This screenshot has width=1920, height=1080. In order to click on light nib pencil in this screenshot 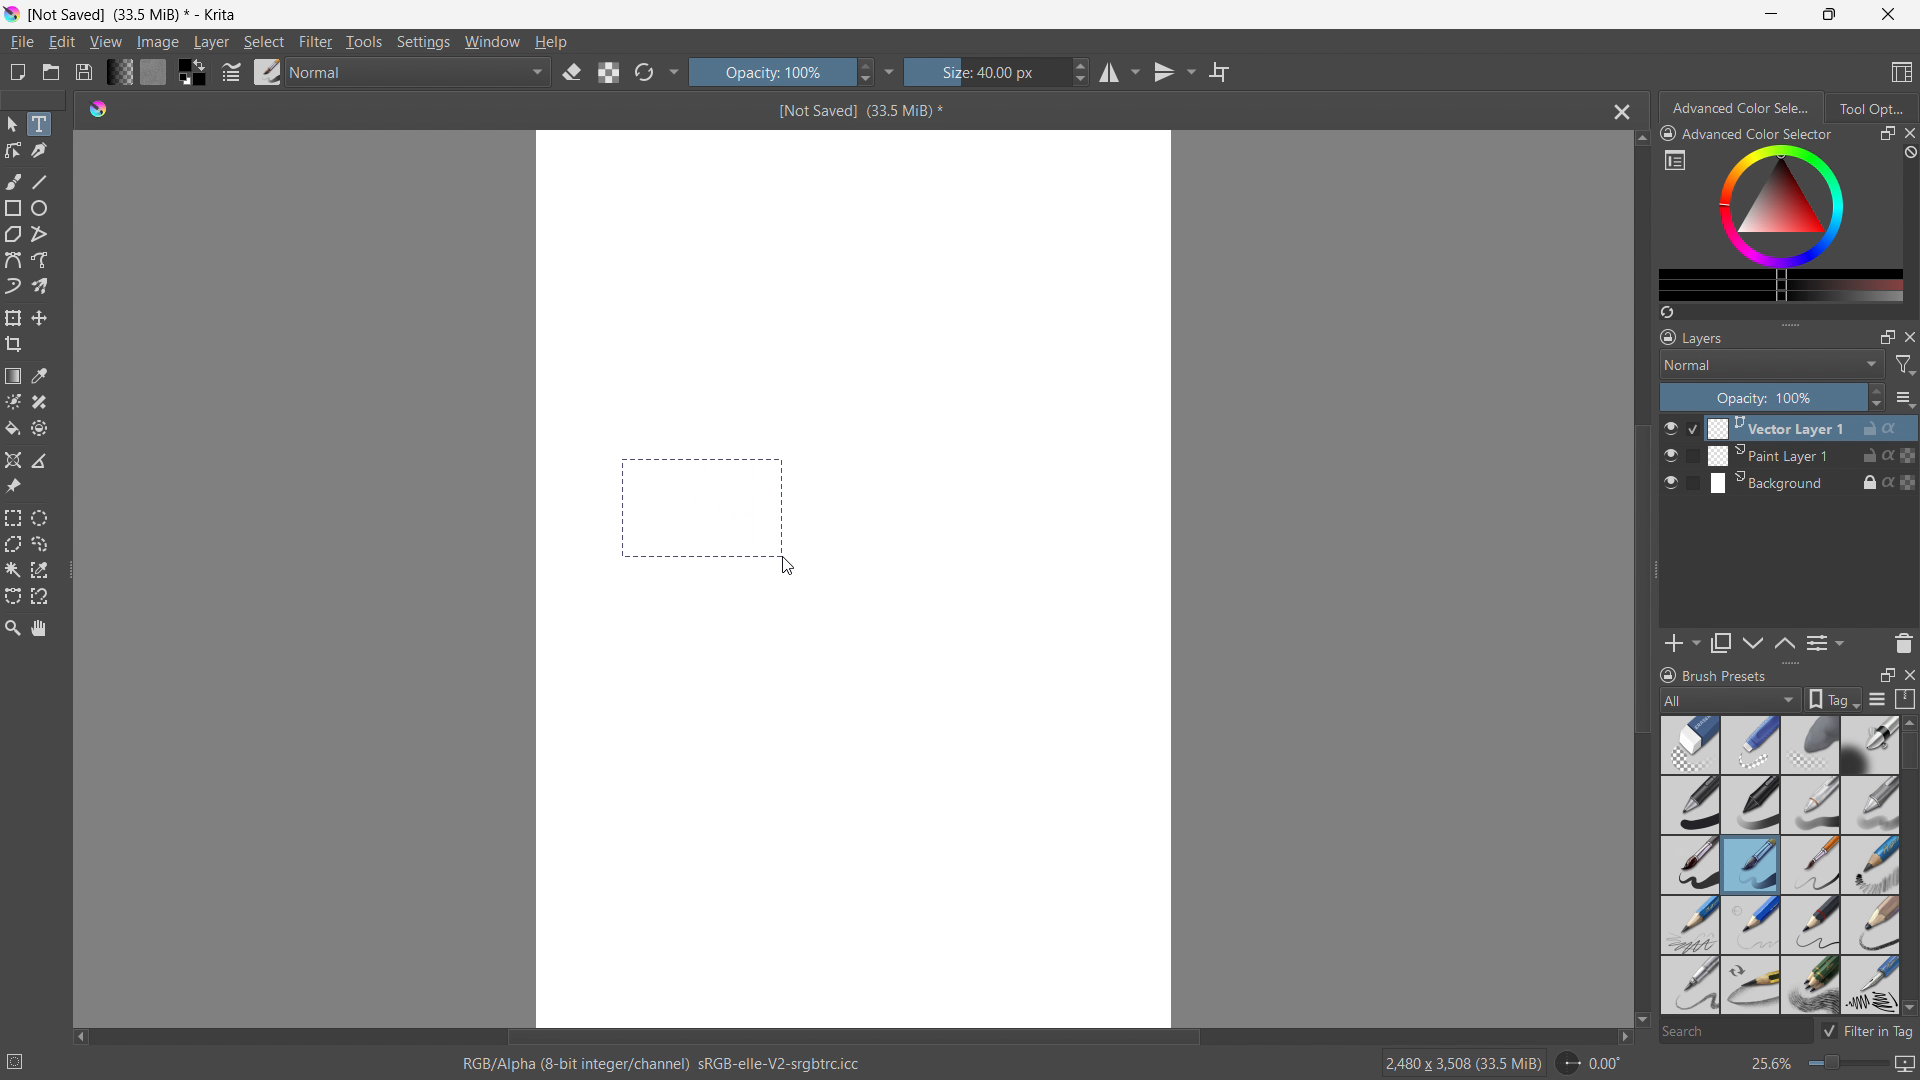, I will do `click(1751, 925)`.